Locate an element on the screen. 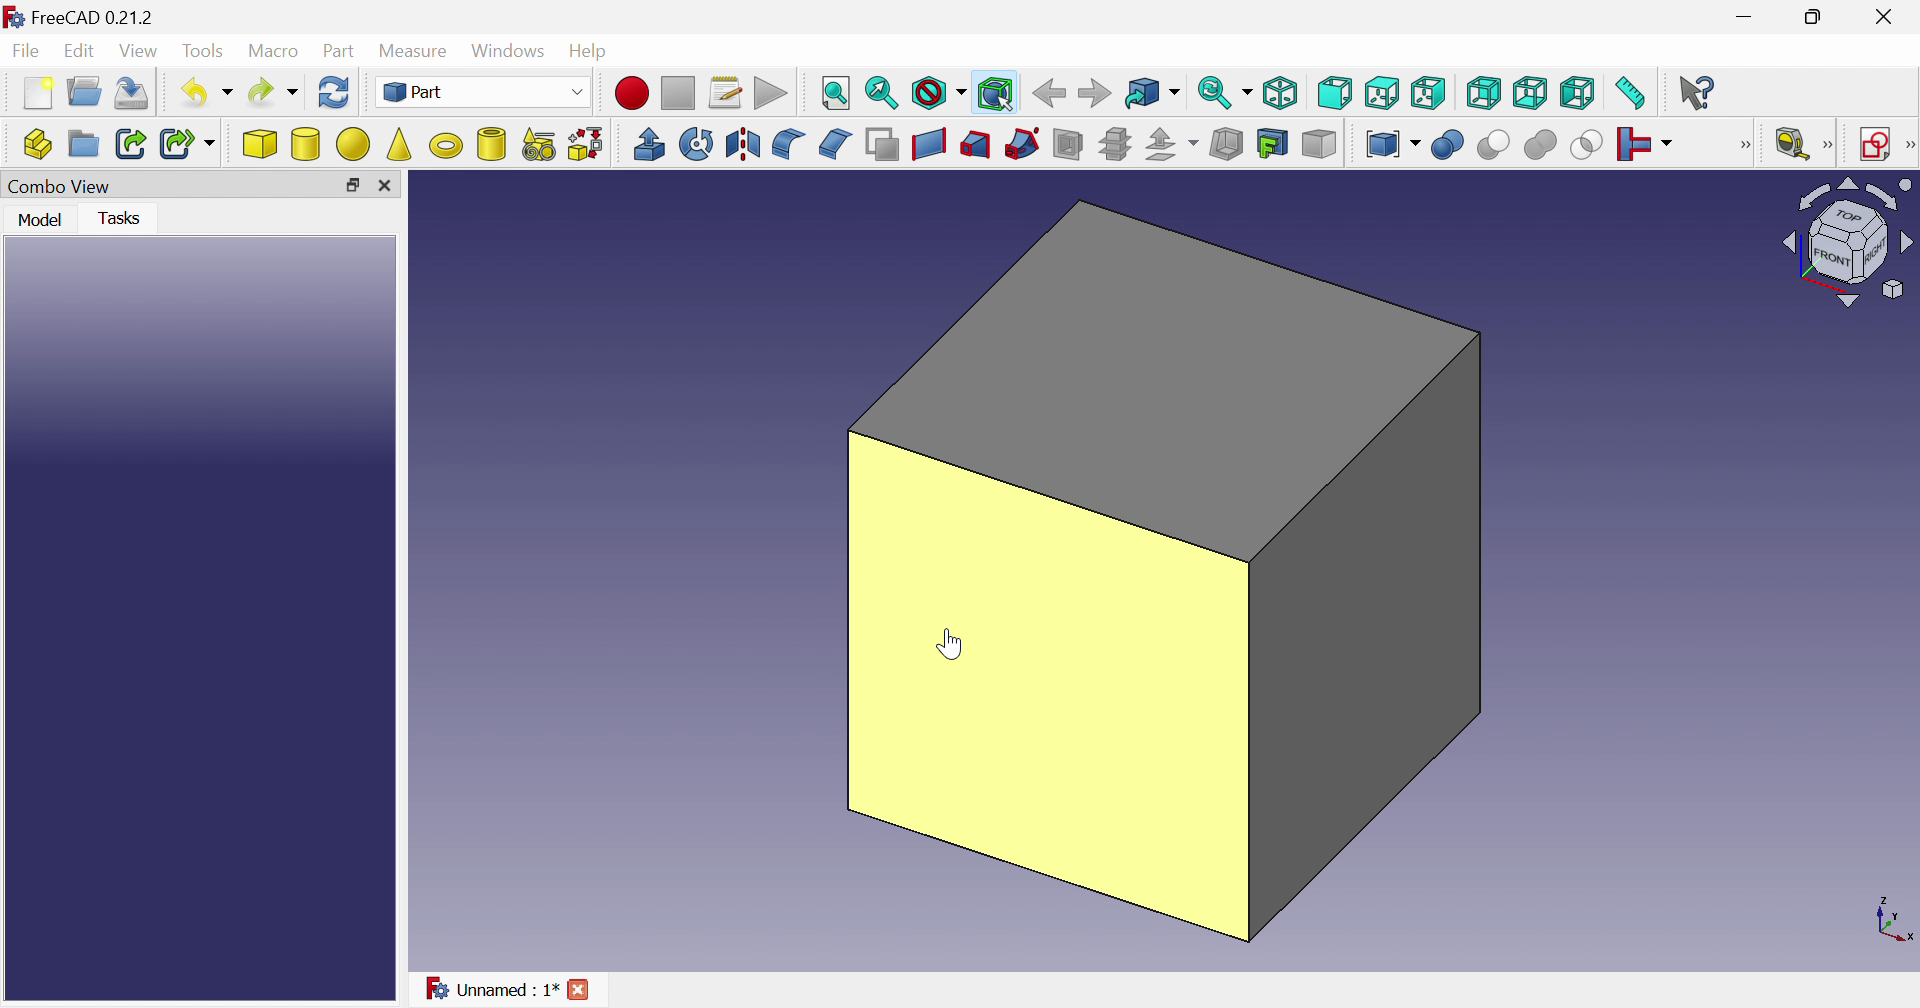  Macros... is located at coordinates (725, 95).